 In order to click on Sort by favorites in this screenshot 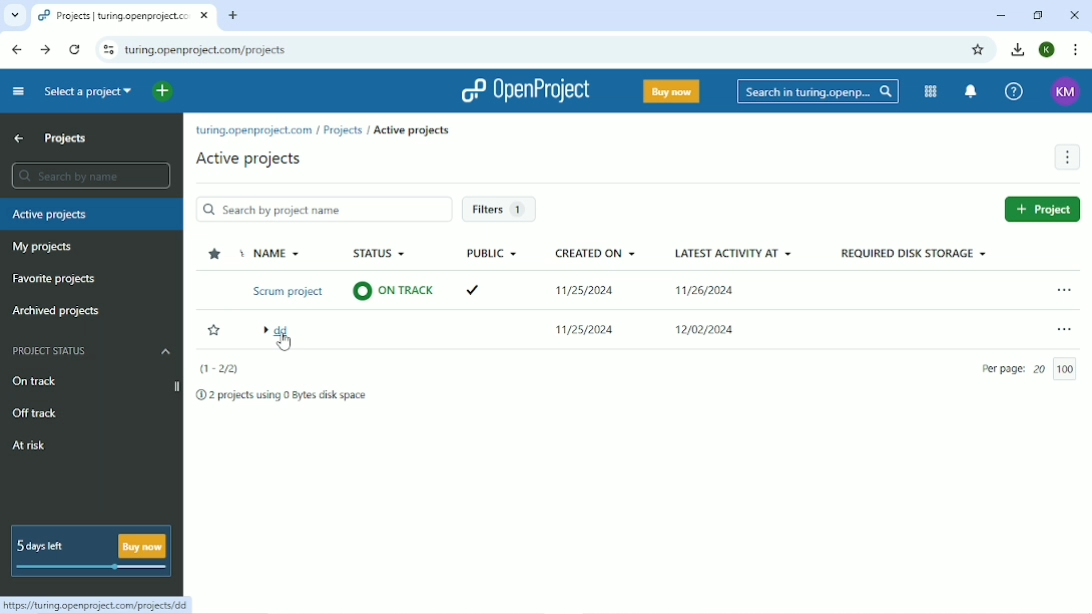, I will do `click(217, 254)`.